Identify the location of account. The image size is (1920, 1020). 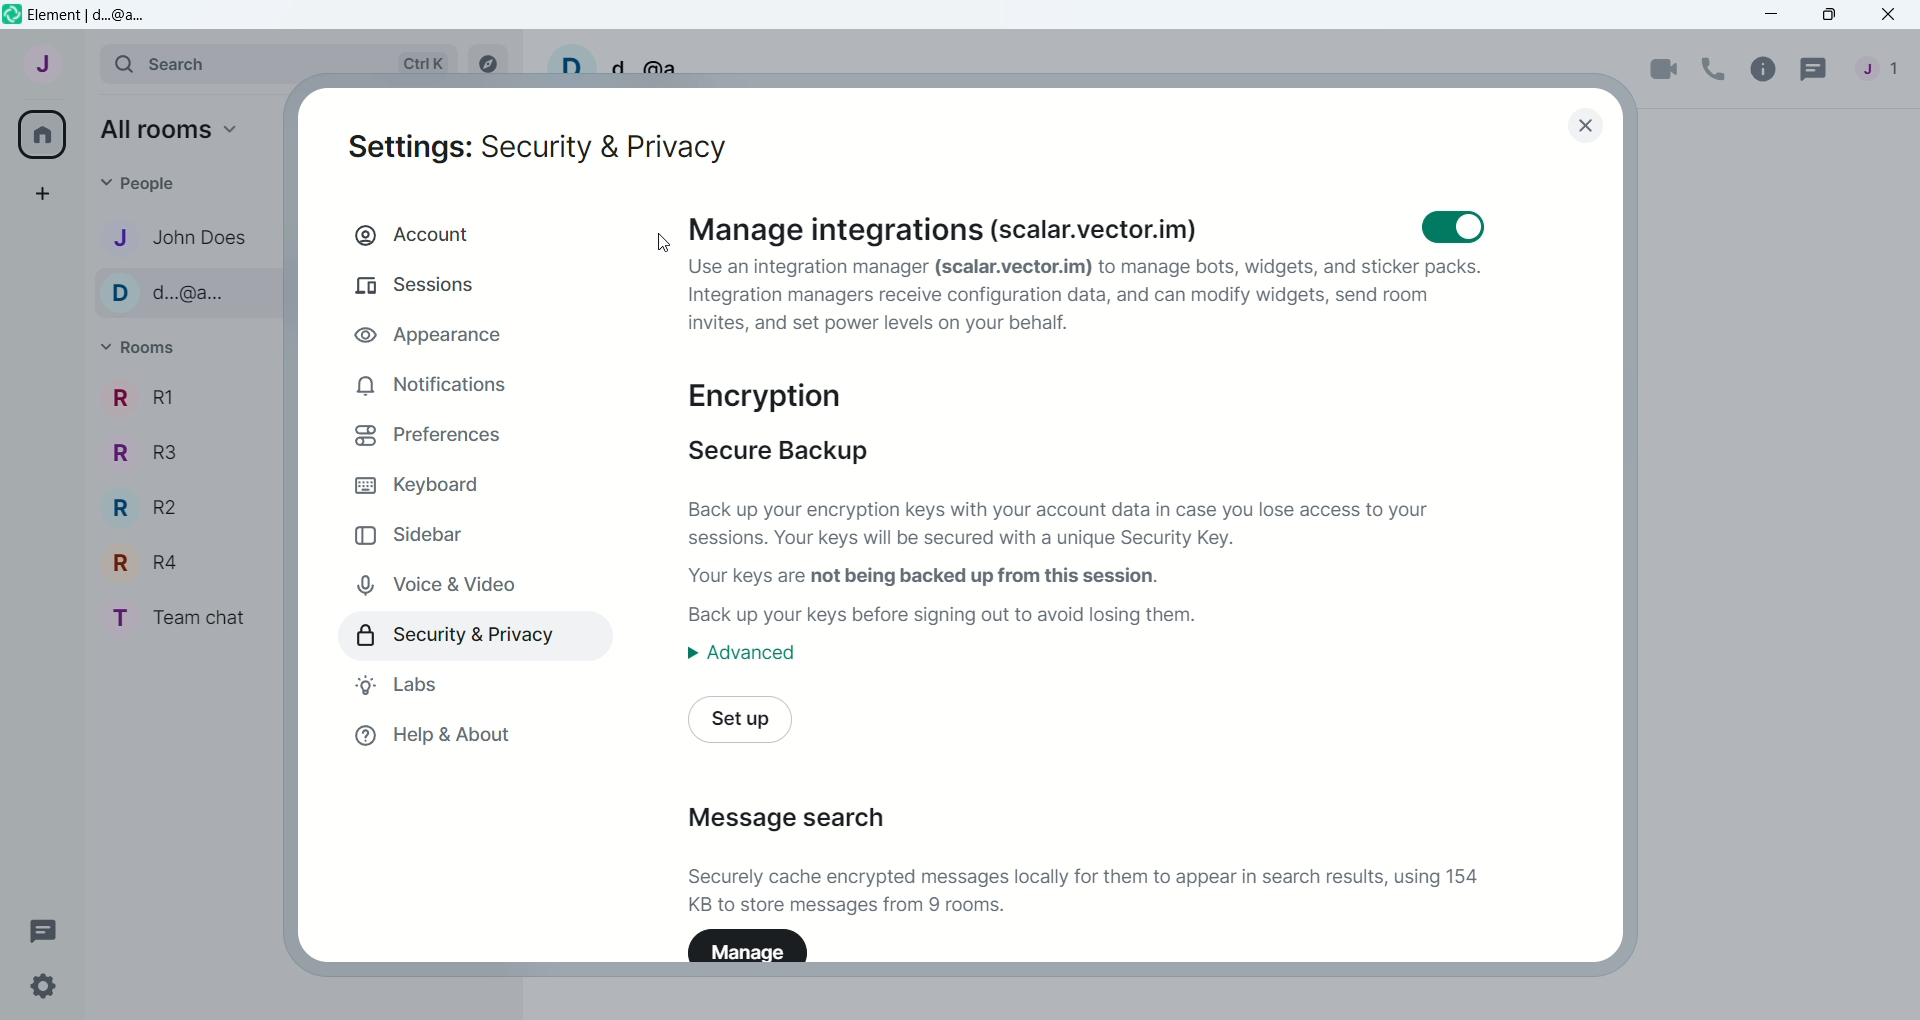
(37, 68).